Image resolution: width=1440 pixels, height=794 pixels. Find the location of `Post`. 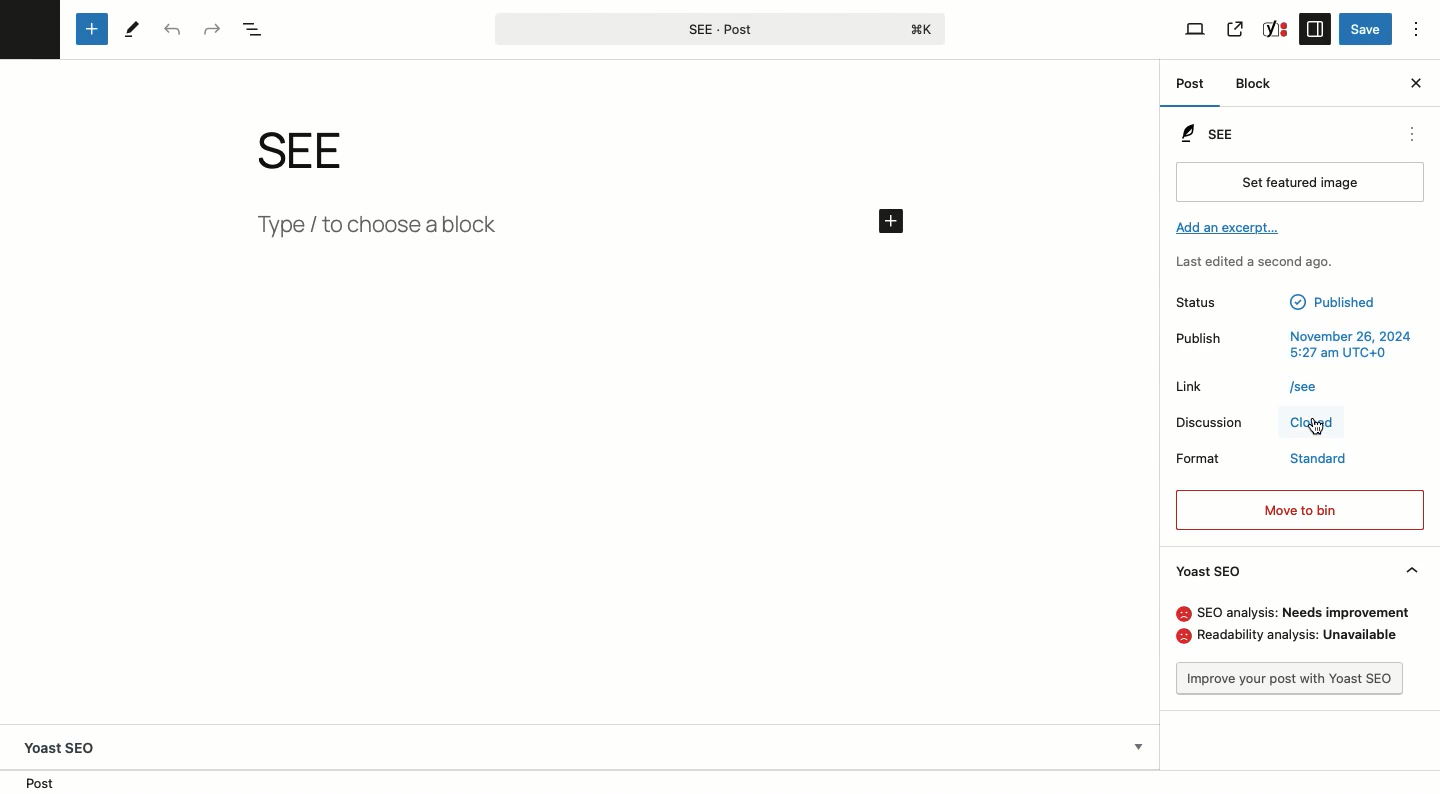

Post is located at coordinates (1190, 83).